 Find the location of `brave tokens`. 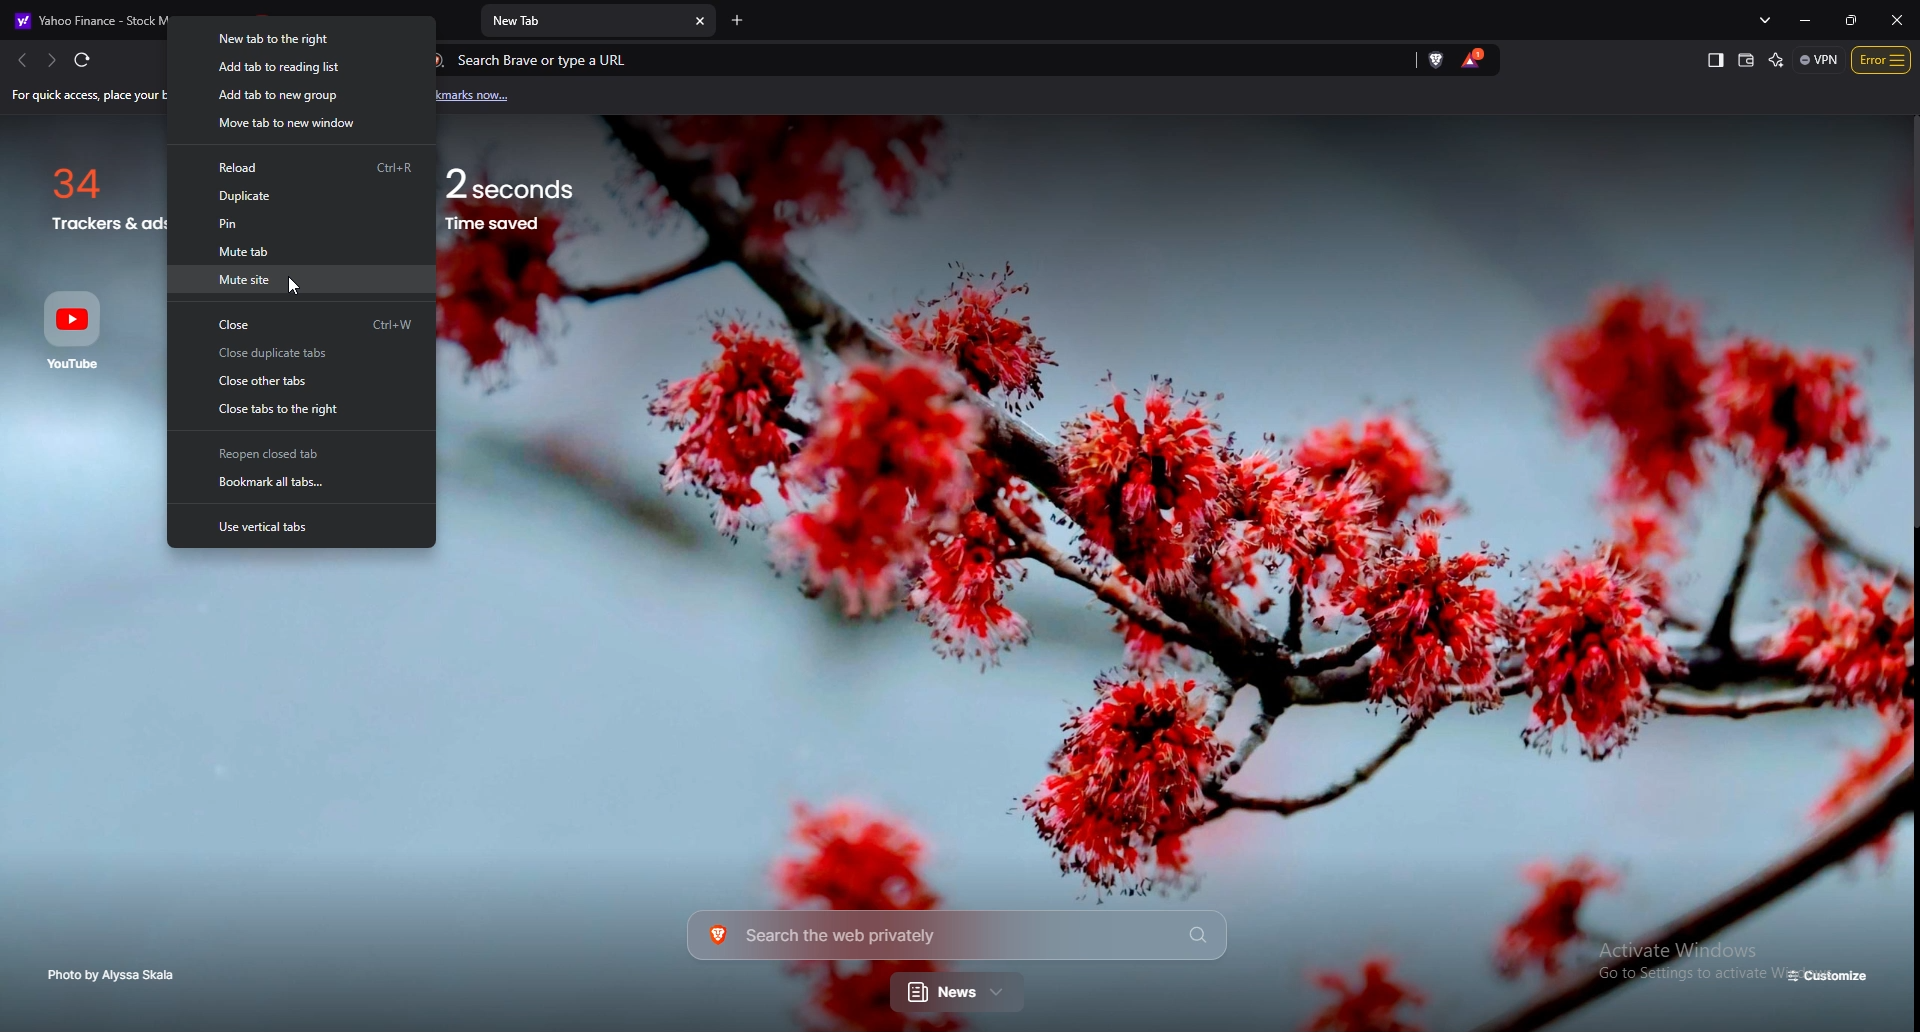

brave tokens is located at coordinates (1474, 59).